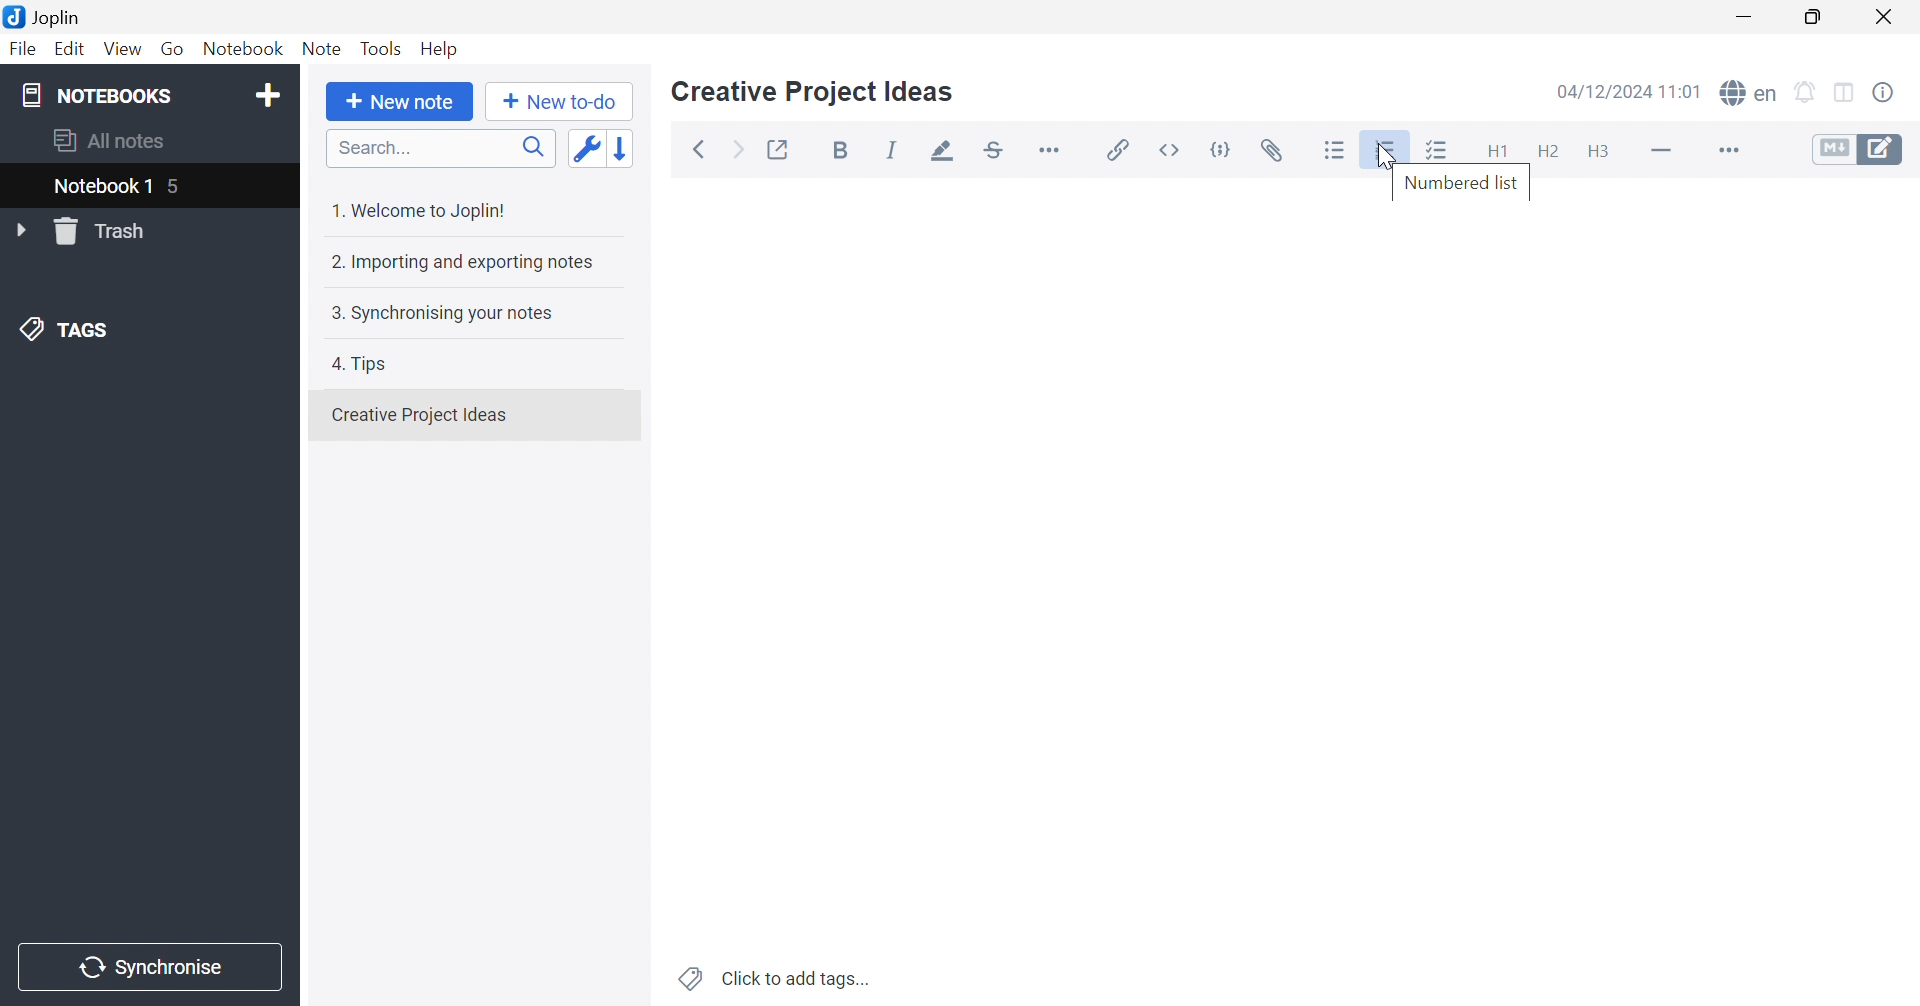 The width and height of the screenshot is (1920, 1006). What do you see at coordinates (771, 978) in the screenshot?
I see `Click to add tags` at bounding box center [771, 978].